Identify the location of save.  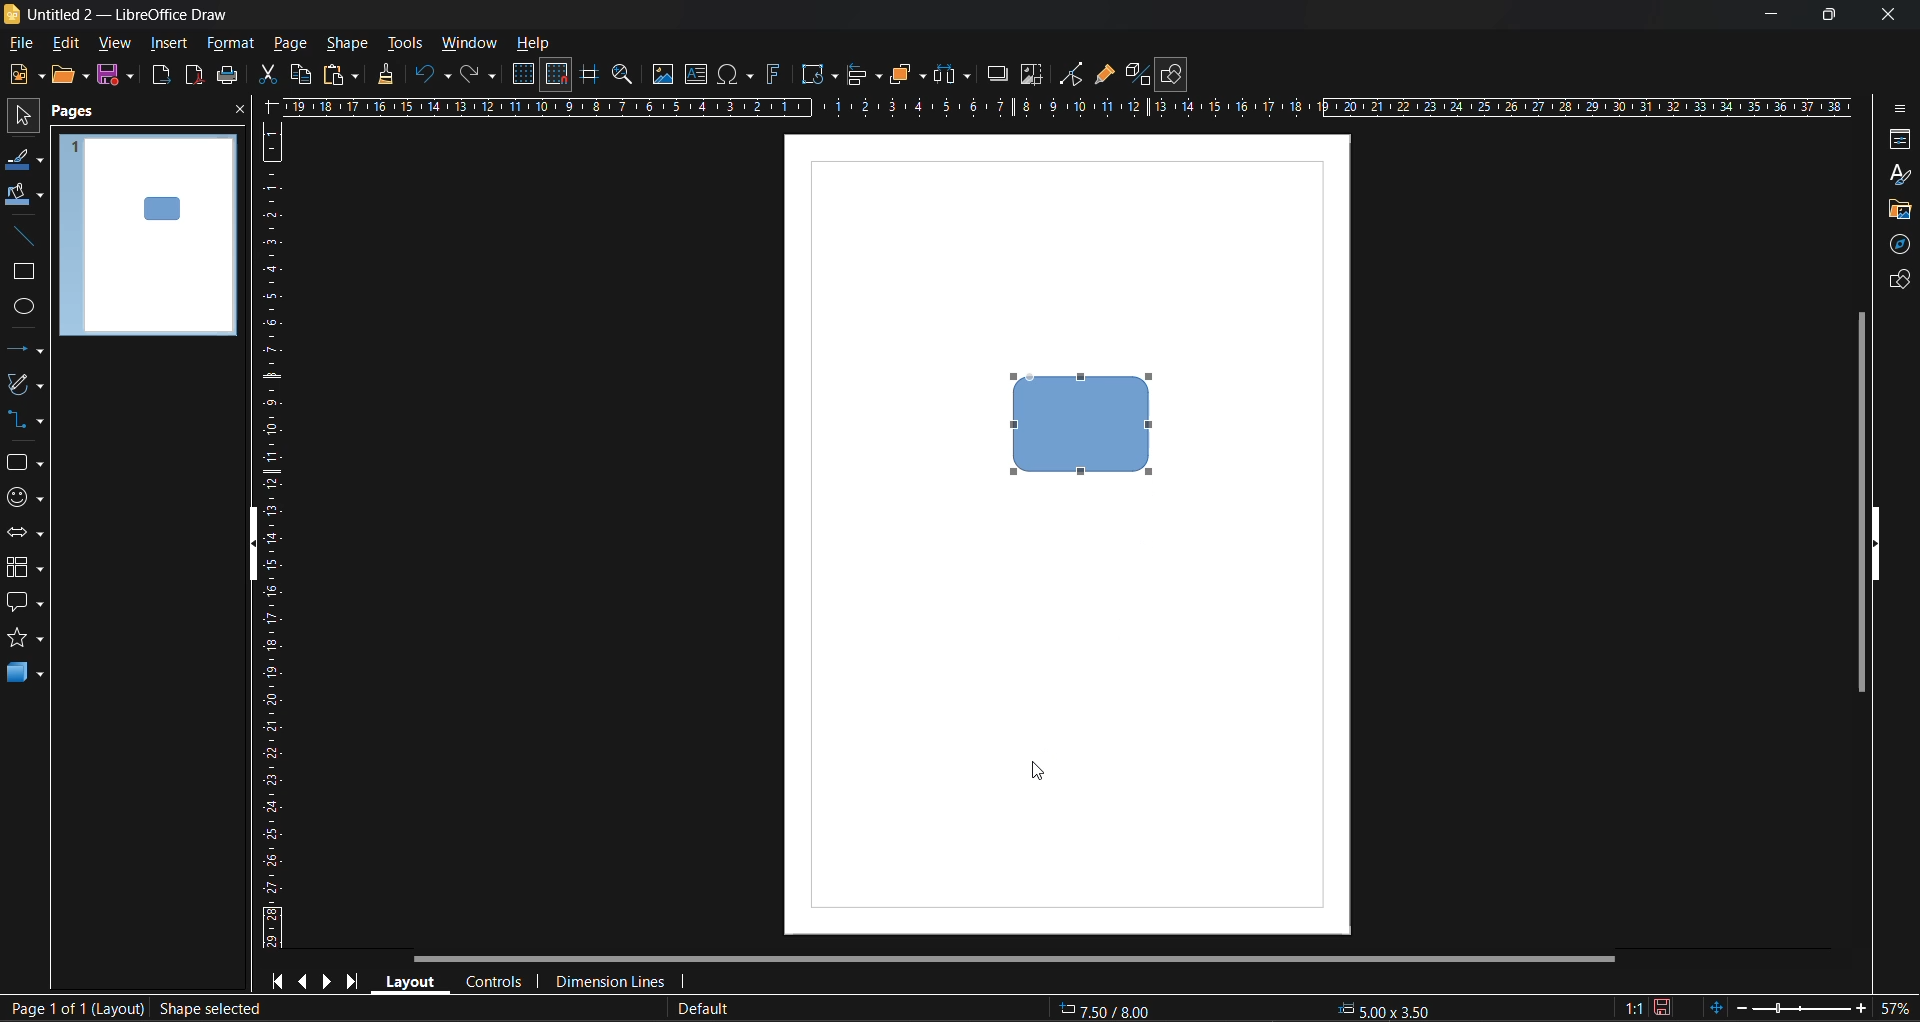
(228, 75).